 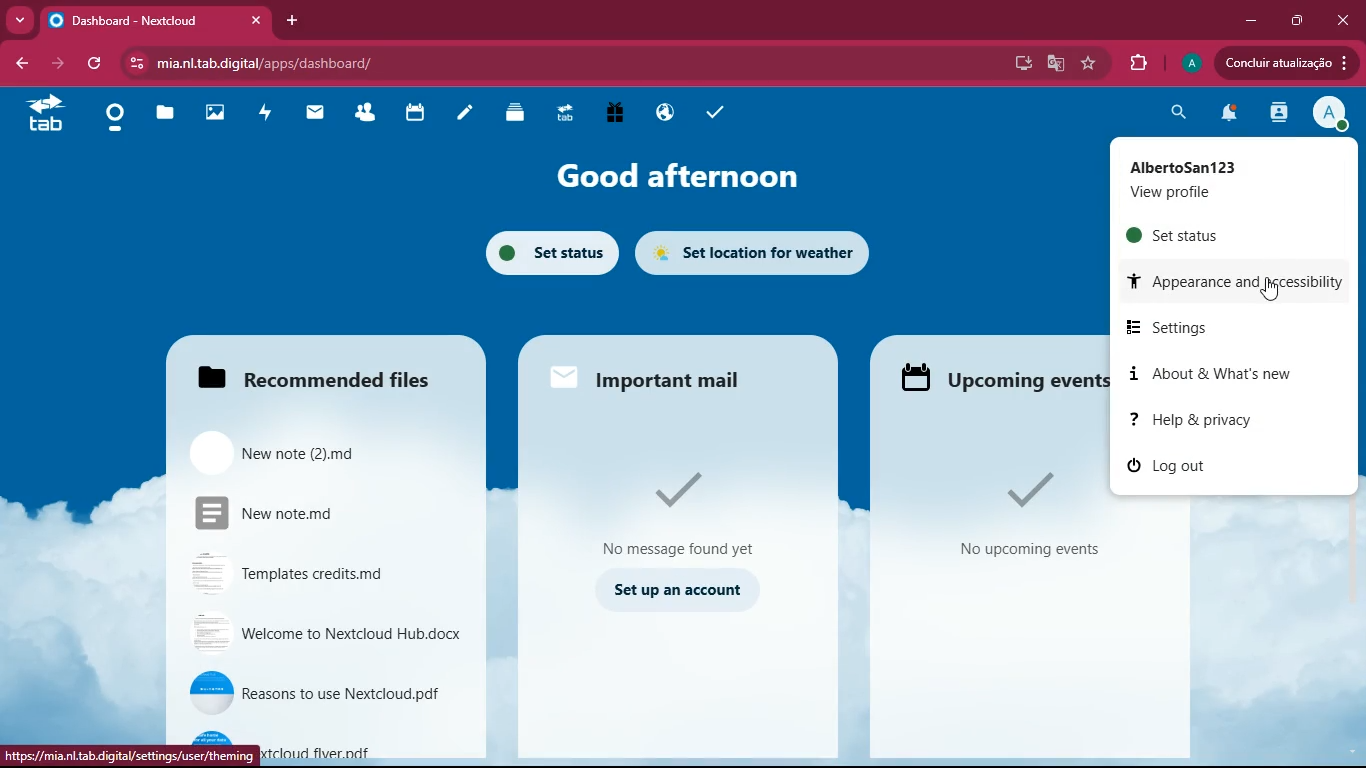 What do you see at coordinates (129, 757) in the screenshot?
I see `https://mia.nl.tab.digital/settings/user/theming` at bounding box center [129, 757].